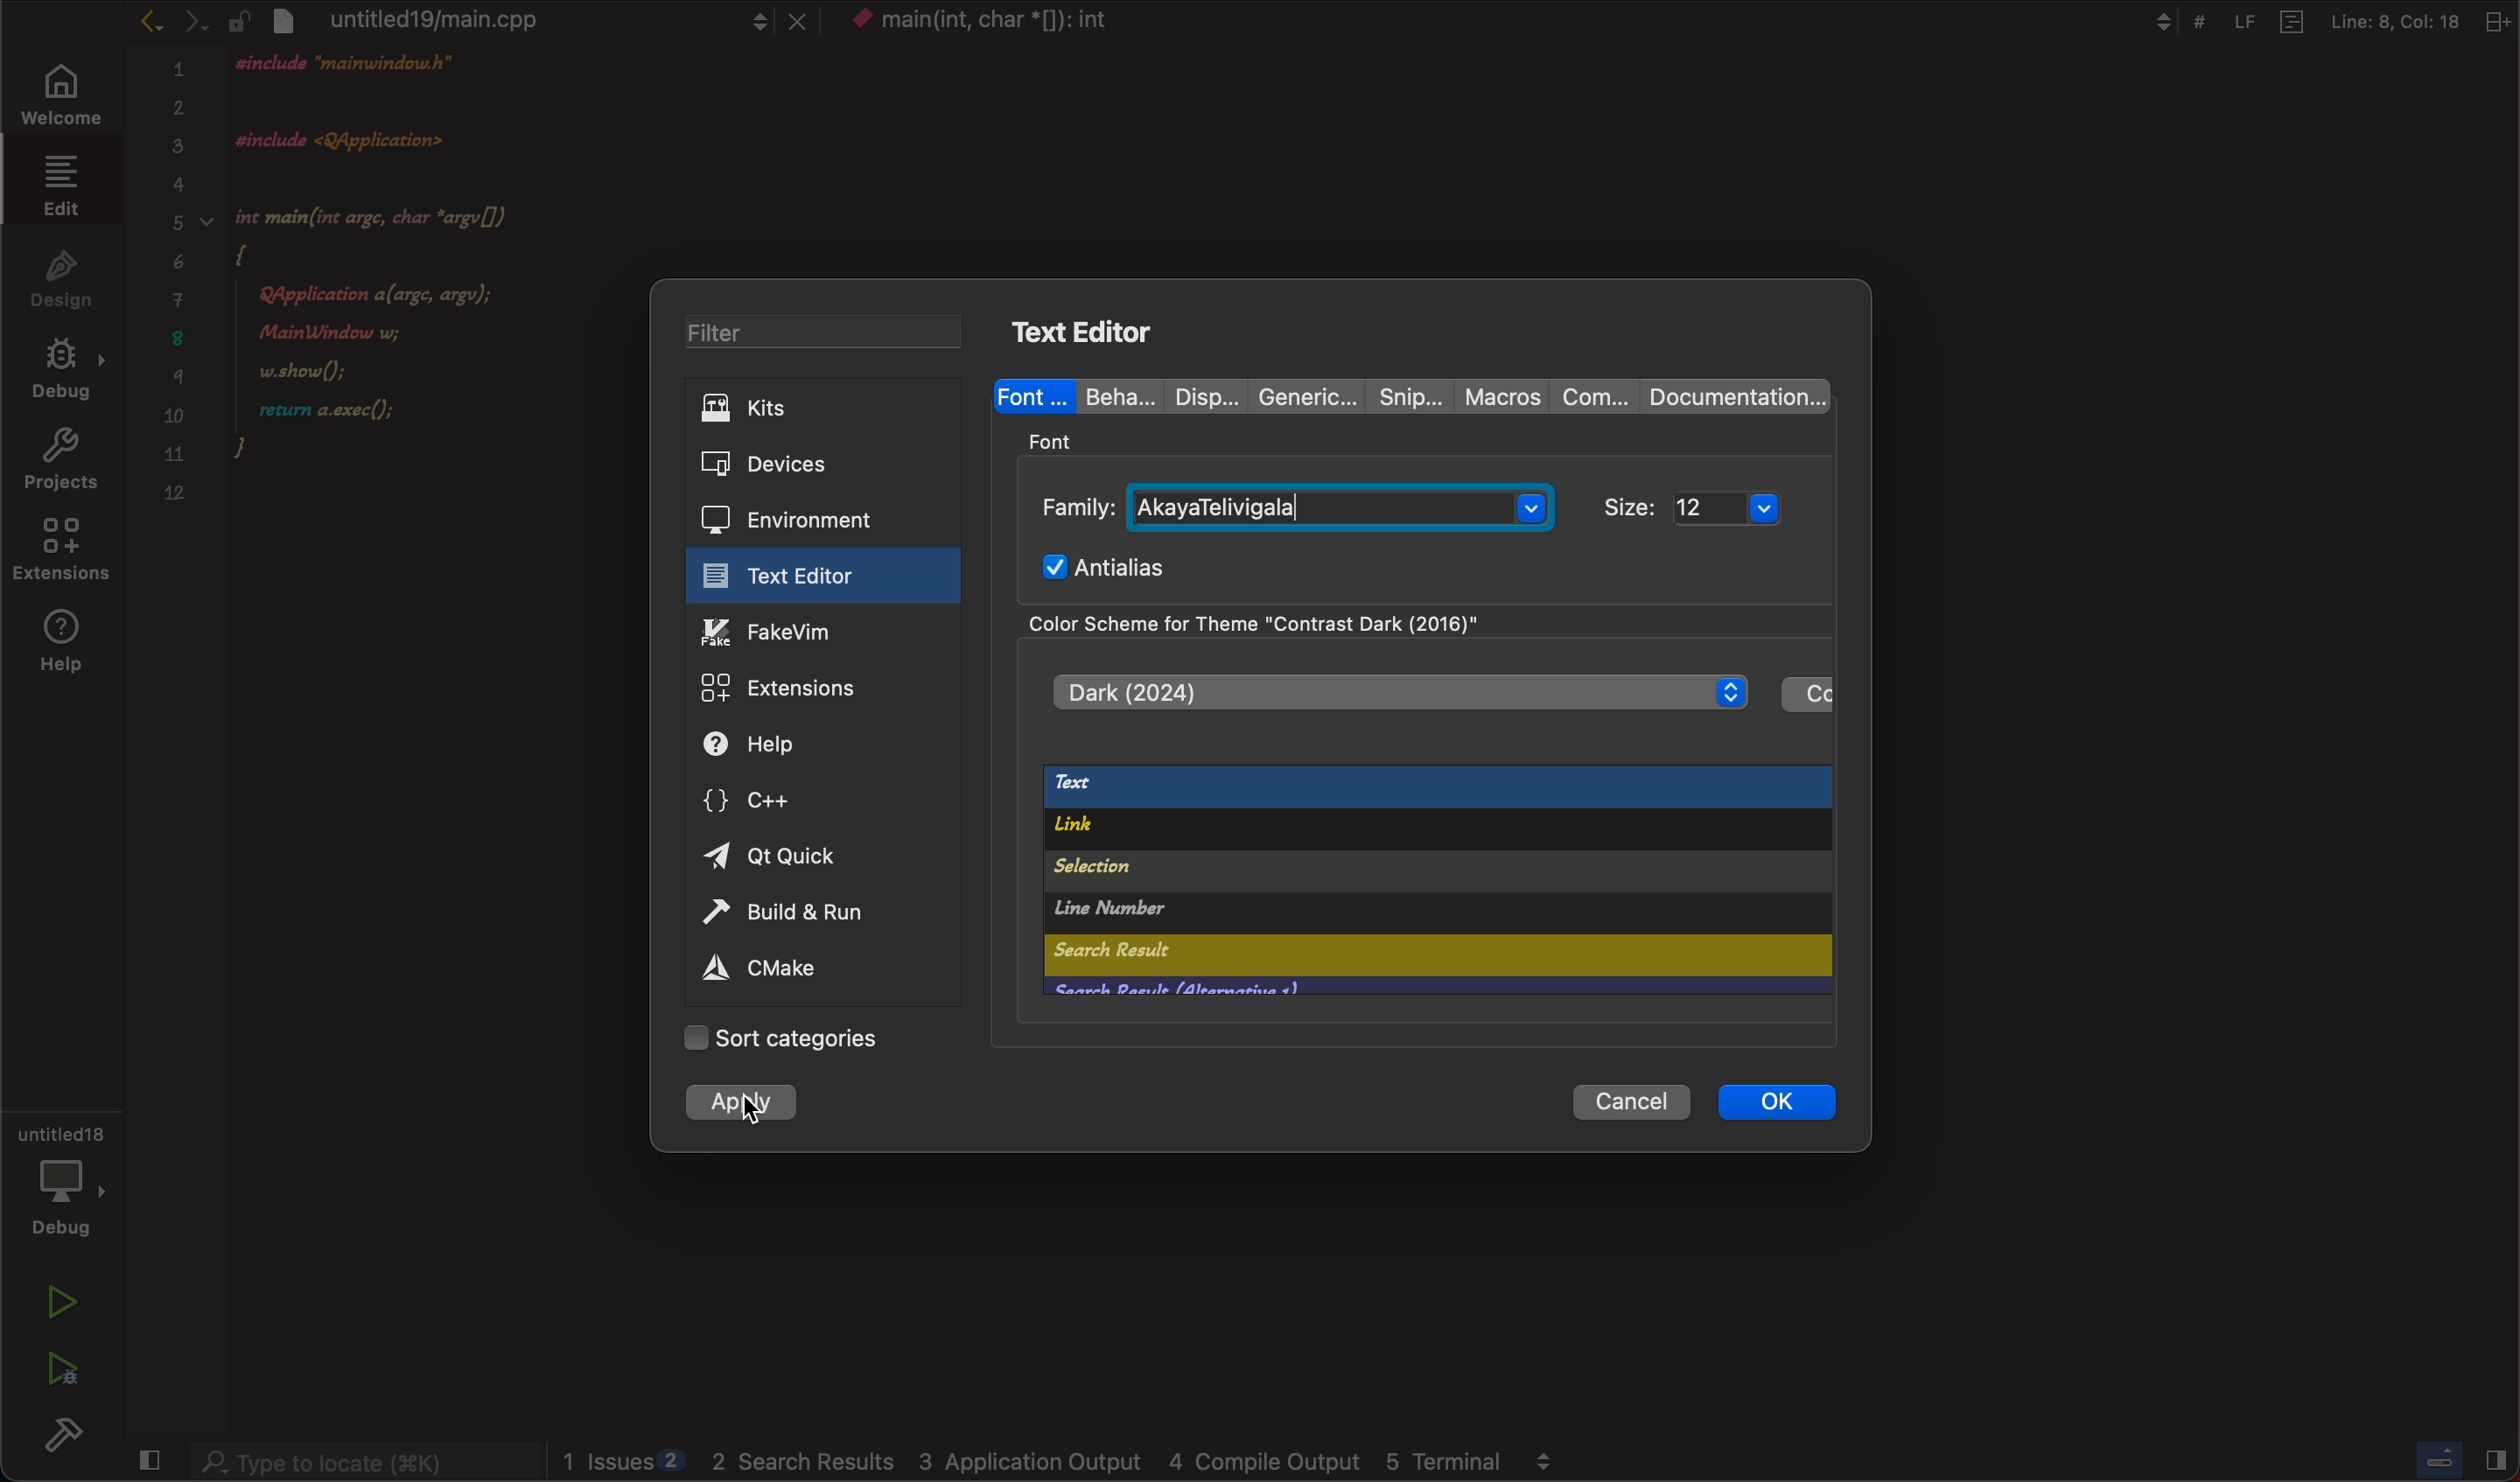 Image resolution: width=2520 pixels, height=1482 pixels. Describe the element at coordinates (2465, 1461) in the screenshot. I see `close sidebar` at that location.